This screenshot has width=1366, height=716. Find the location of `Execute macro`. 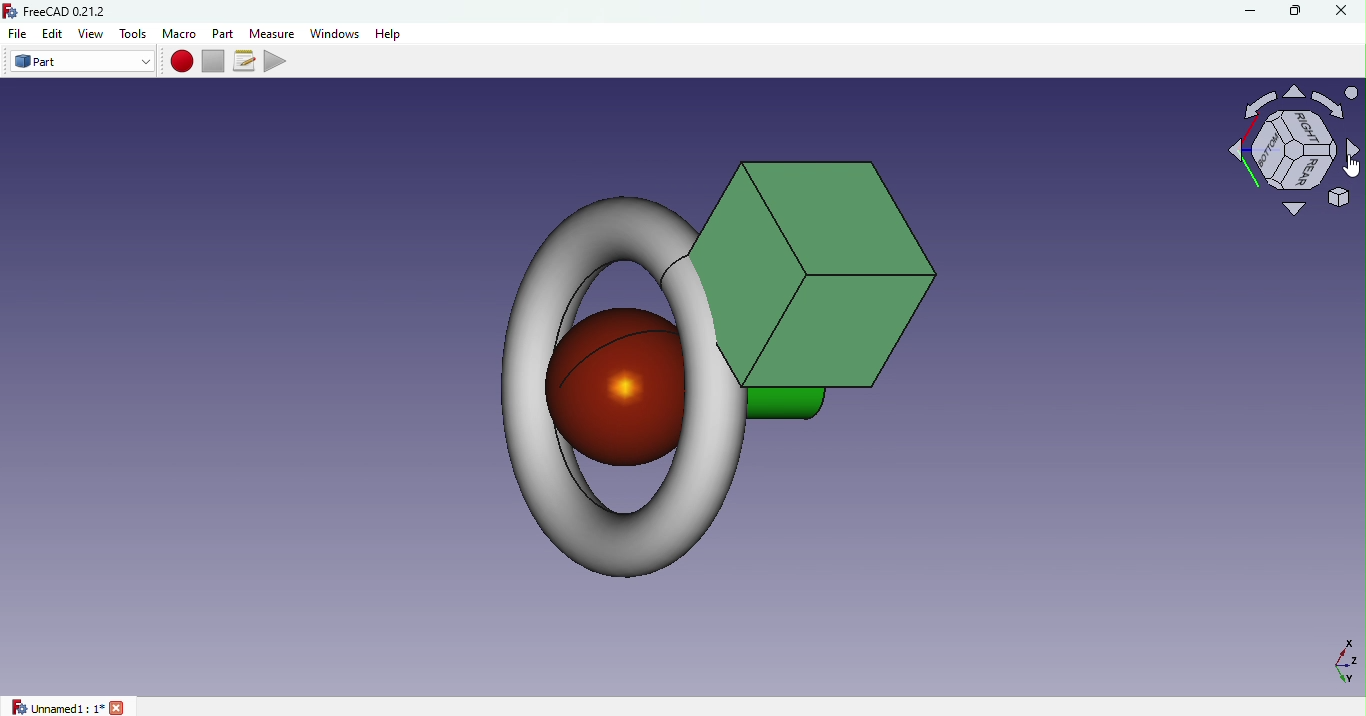

Execute macro is located at coordinates (276, 61).